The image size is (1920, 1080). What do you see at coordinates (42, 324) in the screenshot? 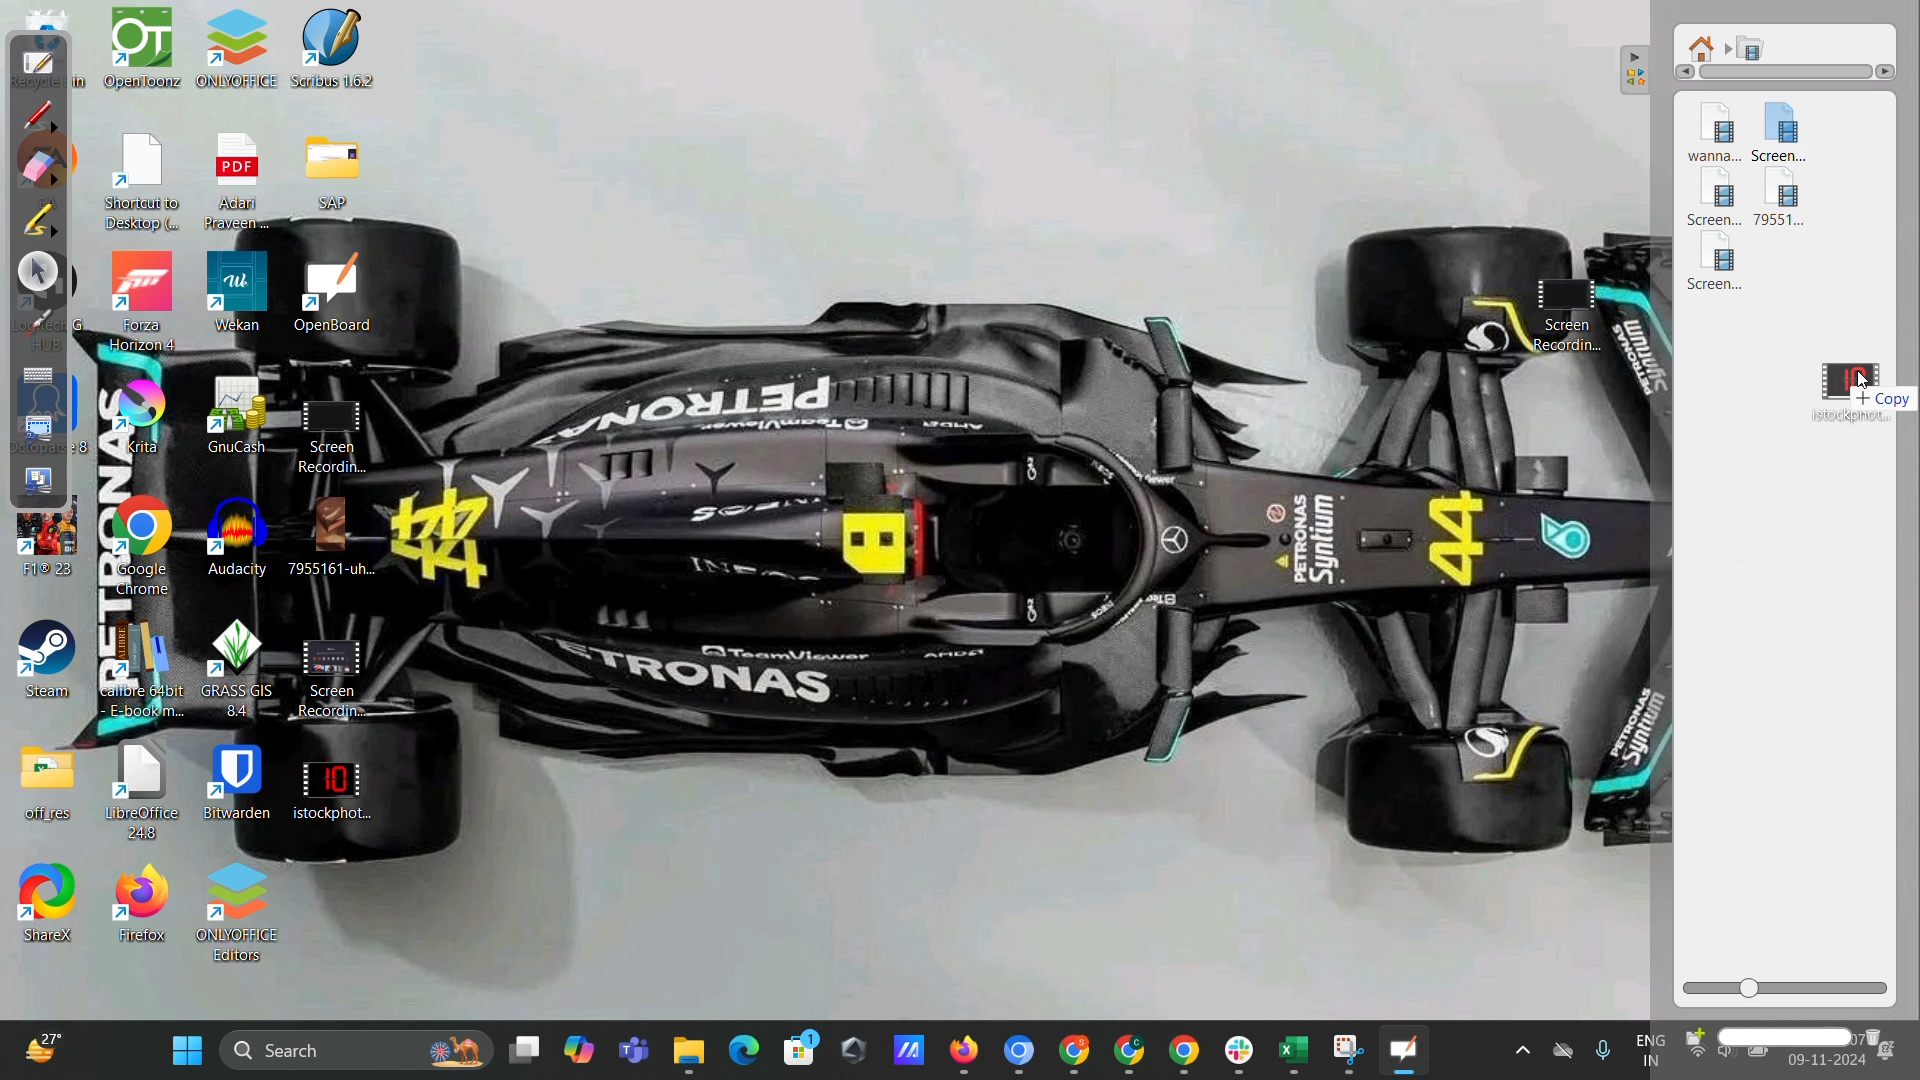
I see `virtual laser pointer` at bounding box center [42, 324].